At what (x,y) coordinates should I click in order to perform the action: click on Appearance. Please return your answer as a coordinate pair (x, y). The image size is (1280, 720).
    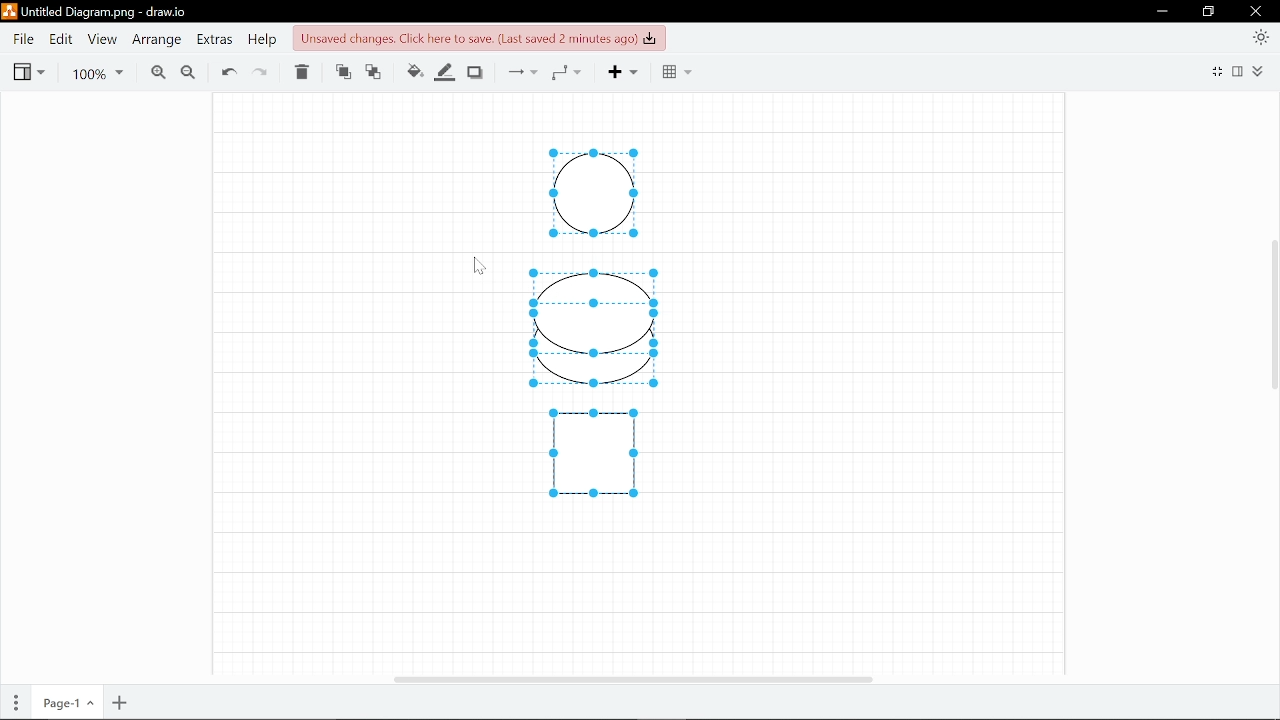
    Looking at the image, I should click on (1262, 36).